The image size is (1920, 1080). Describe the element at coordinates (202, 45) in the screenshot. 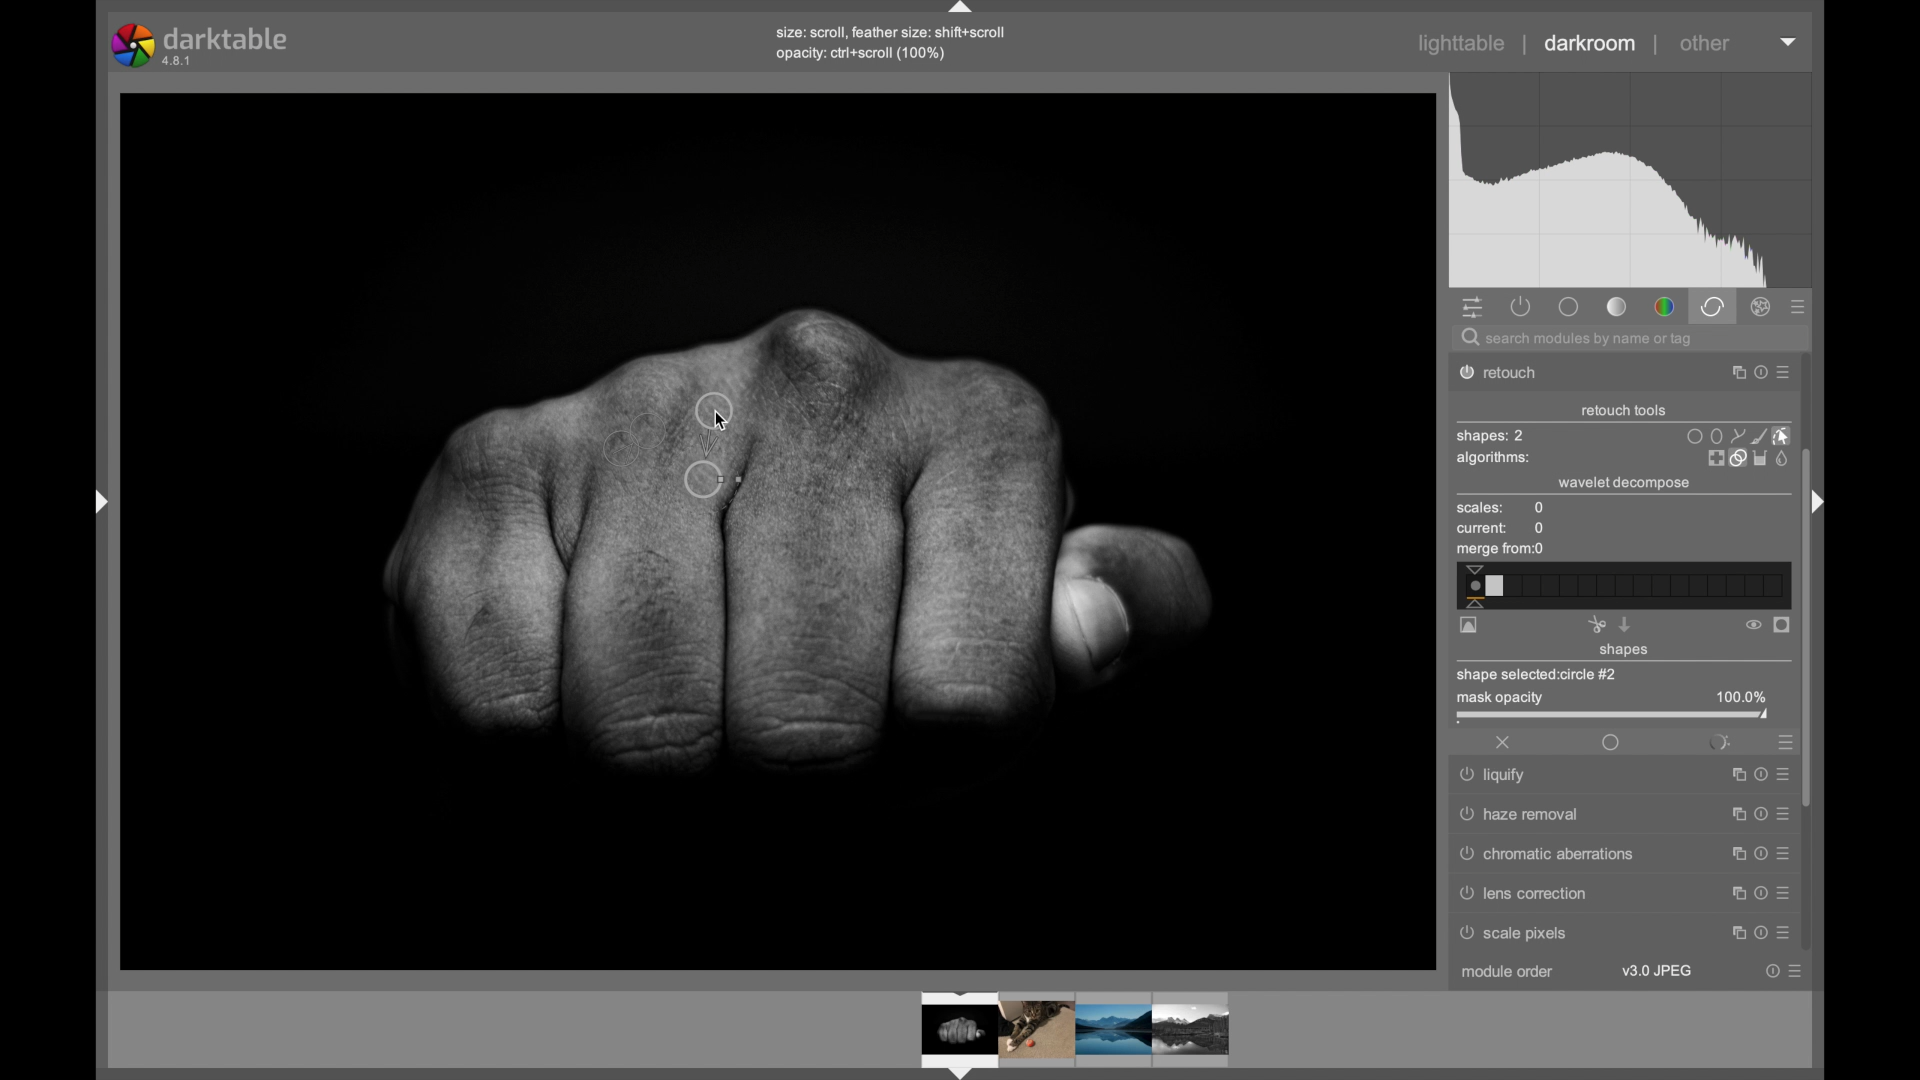

I see `darktable` at that location.